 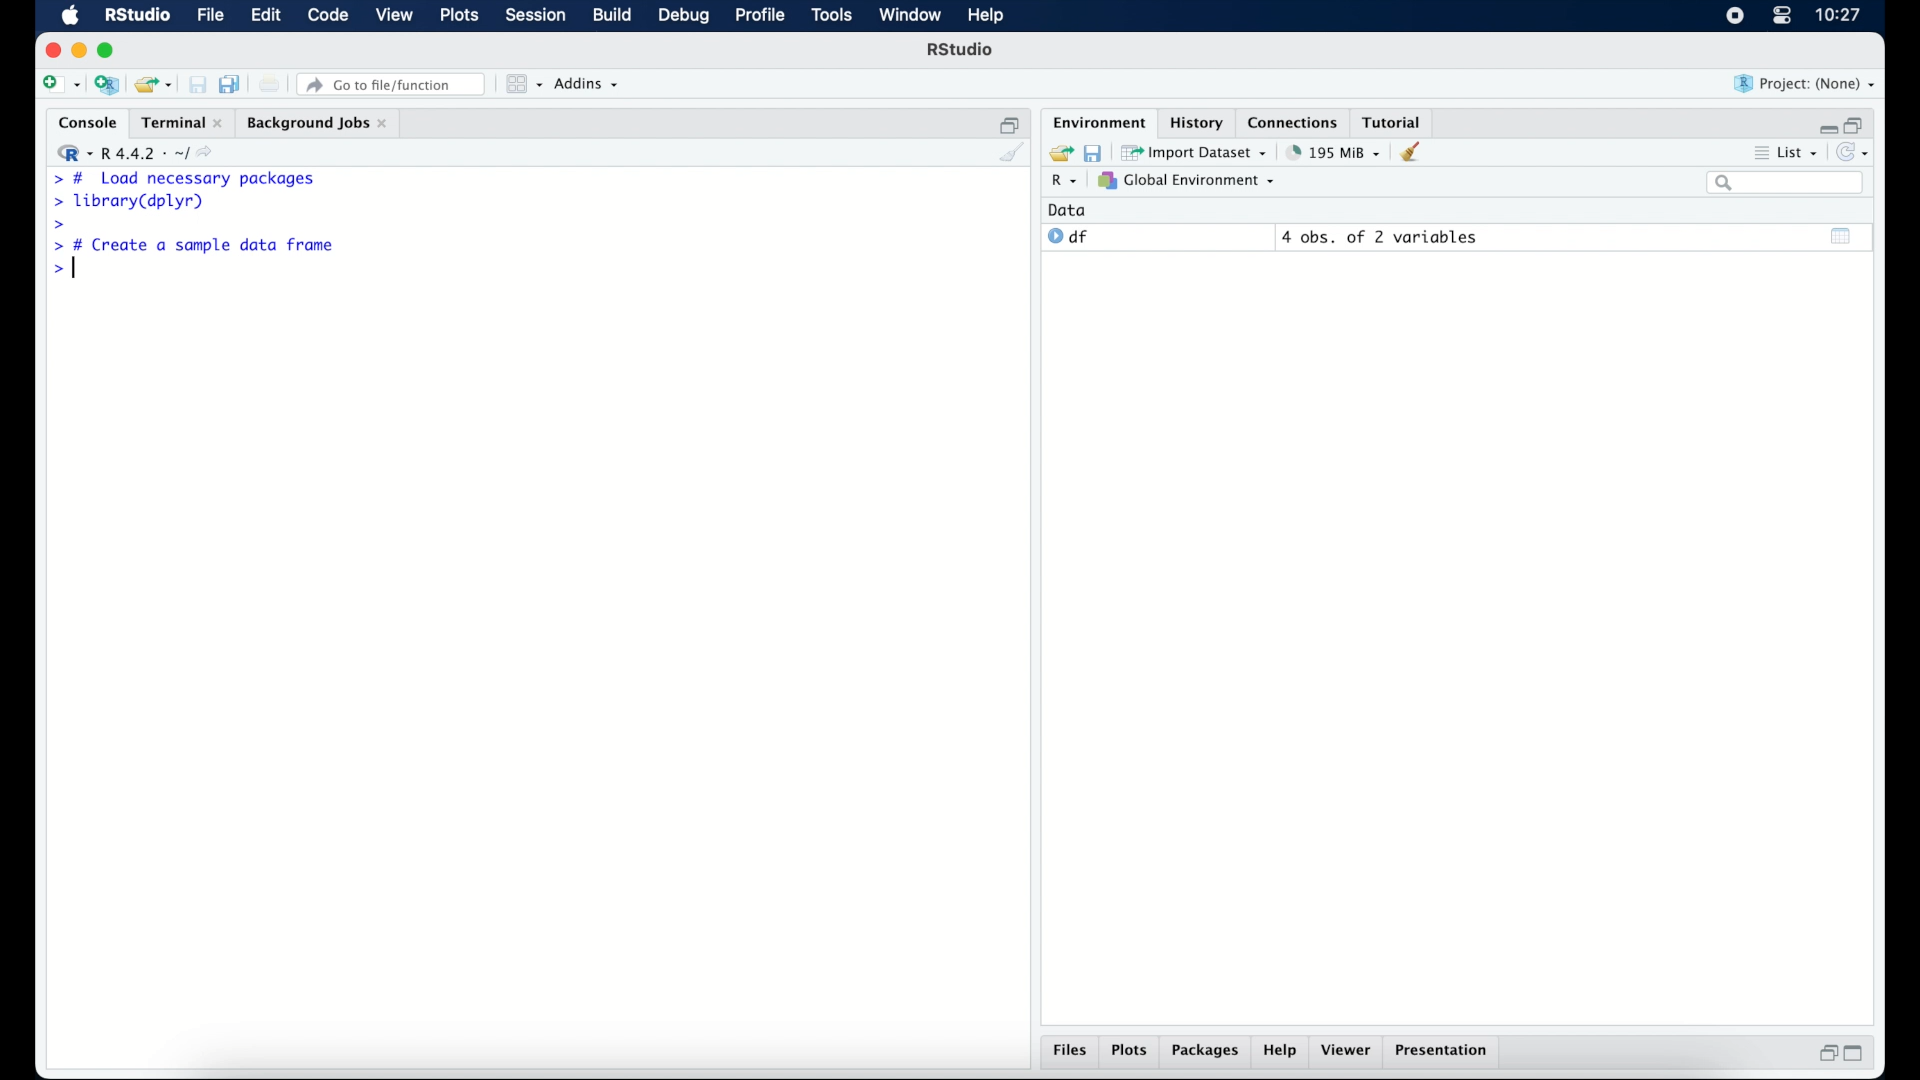 I want to click on load workspace, so click(x=1058, y=151).